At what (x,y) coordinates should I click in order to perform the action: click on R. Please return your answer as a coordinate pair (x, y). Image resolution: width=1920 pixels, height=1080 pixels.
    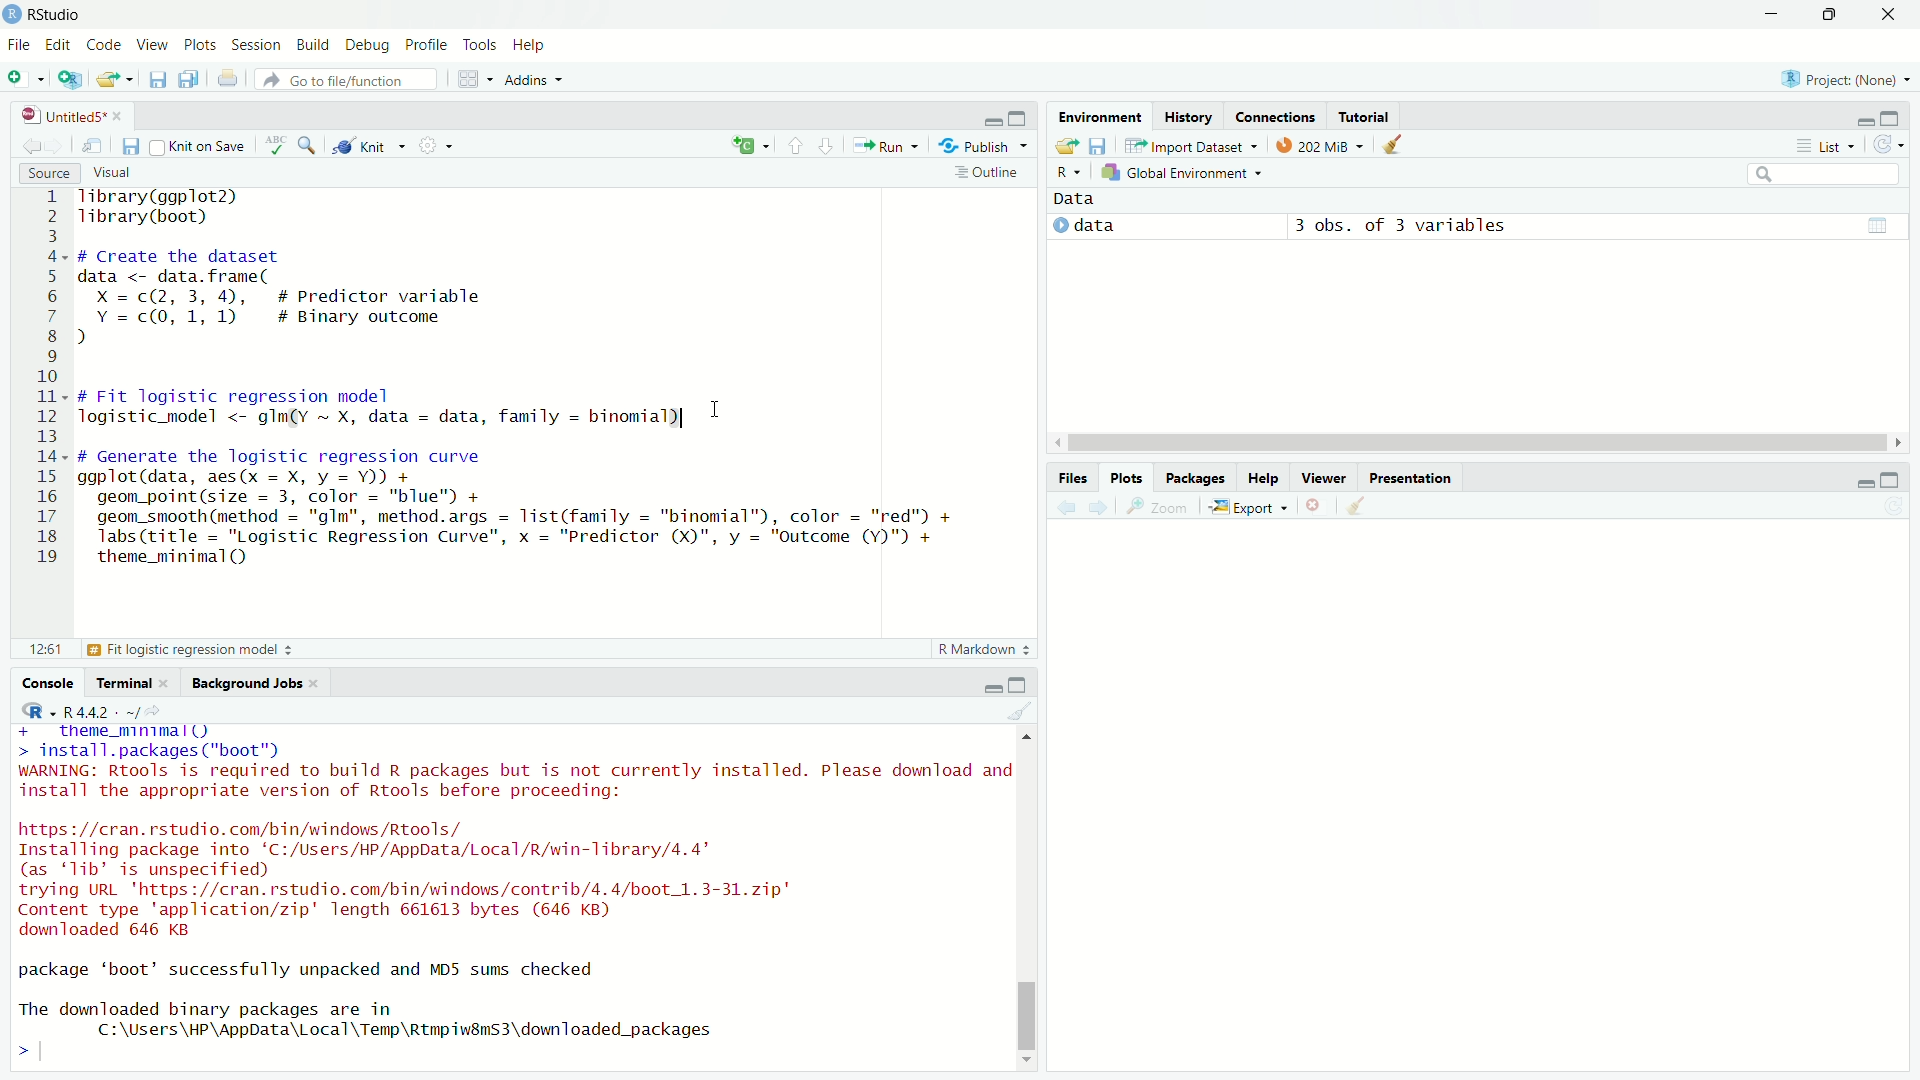
    Looking at the image, I should click on (39, 711).